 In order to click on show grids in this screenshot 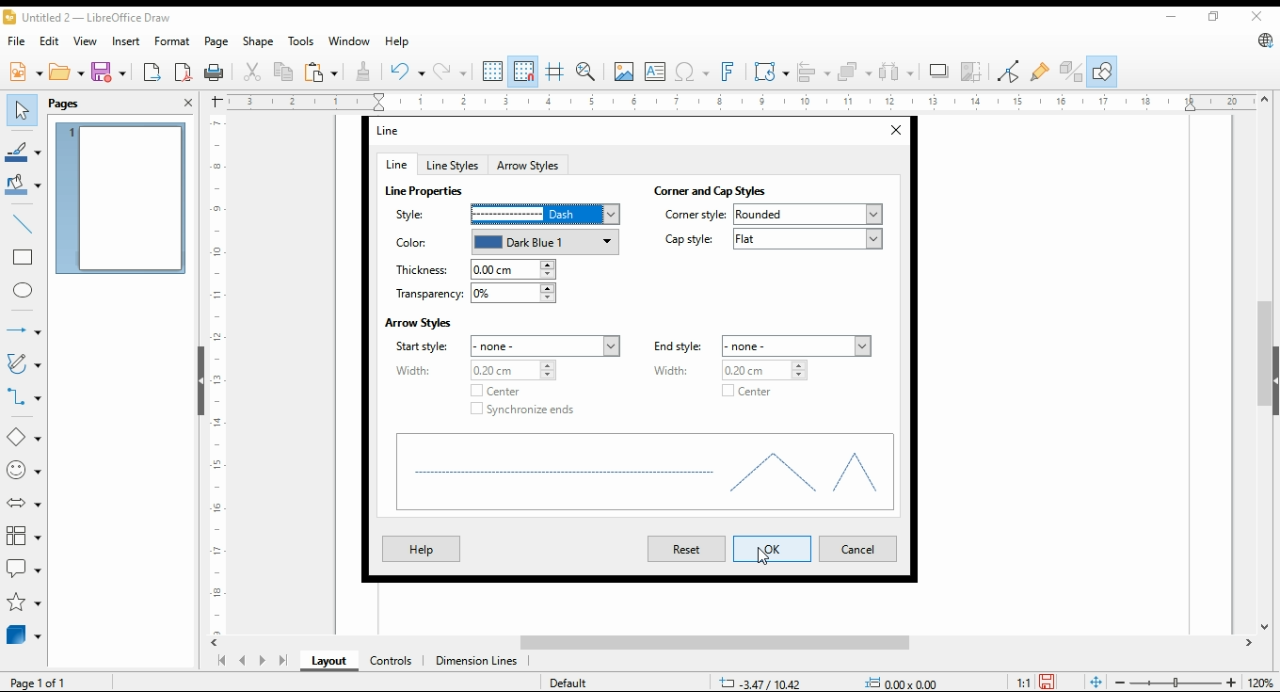, I will do `click(492, 71)`.